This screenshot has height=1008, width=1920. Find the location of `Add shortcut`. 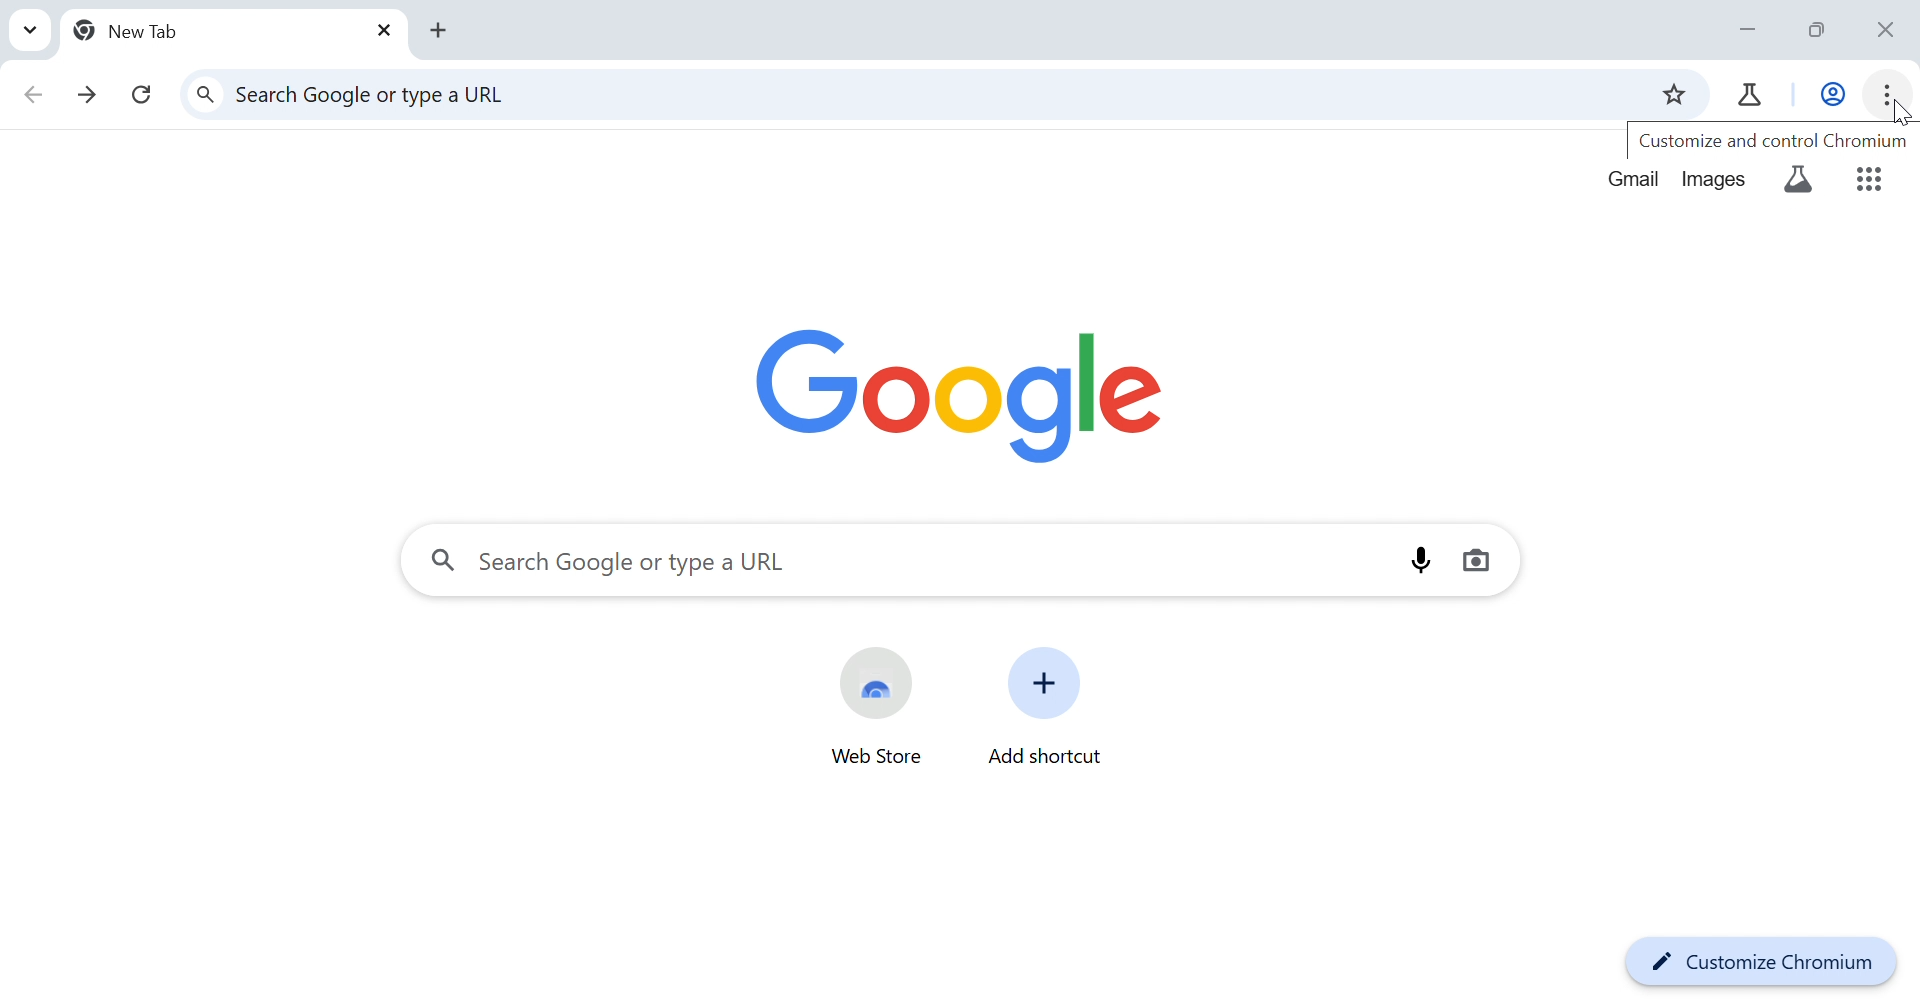

Add shortcut is located at coordinates (1046, 683).